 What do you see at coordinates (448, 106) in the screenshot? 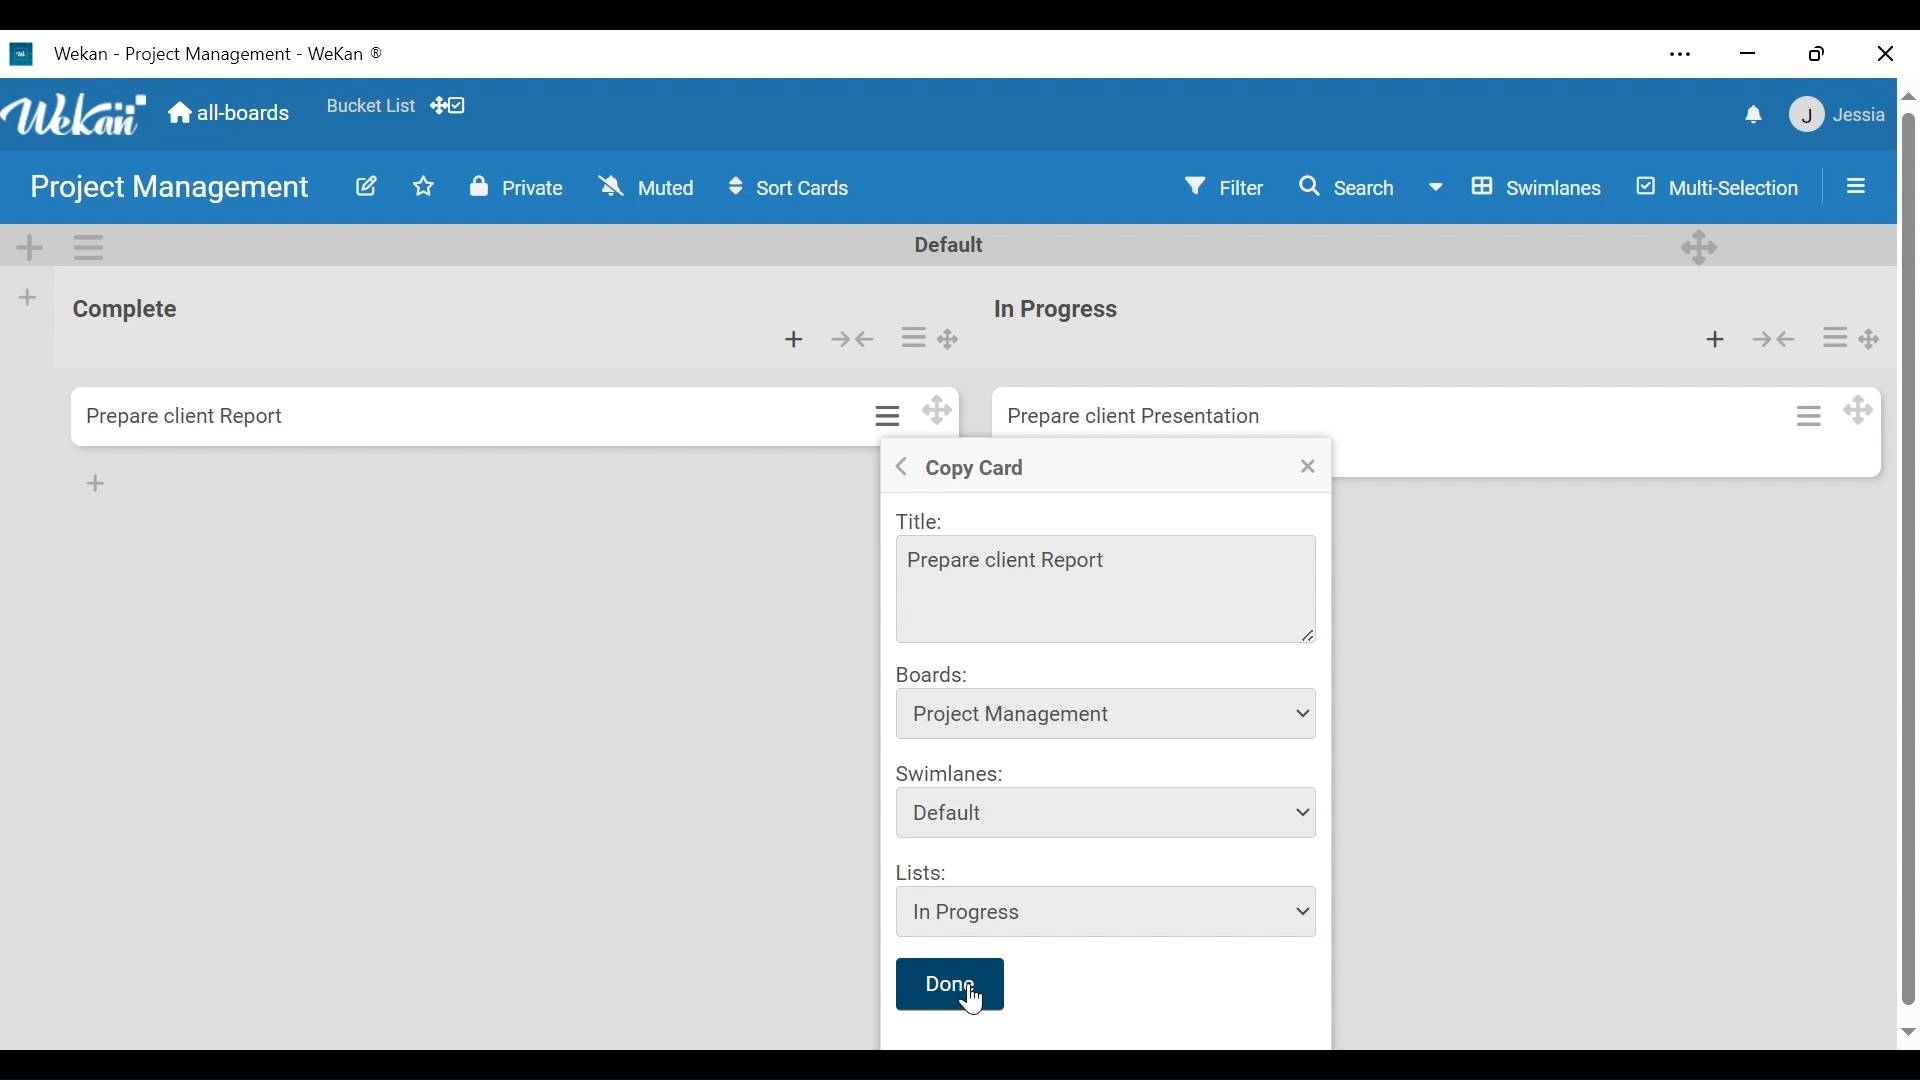
I see `Desktop drag handles` at bounding box center [448, 106].